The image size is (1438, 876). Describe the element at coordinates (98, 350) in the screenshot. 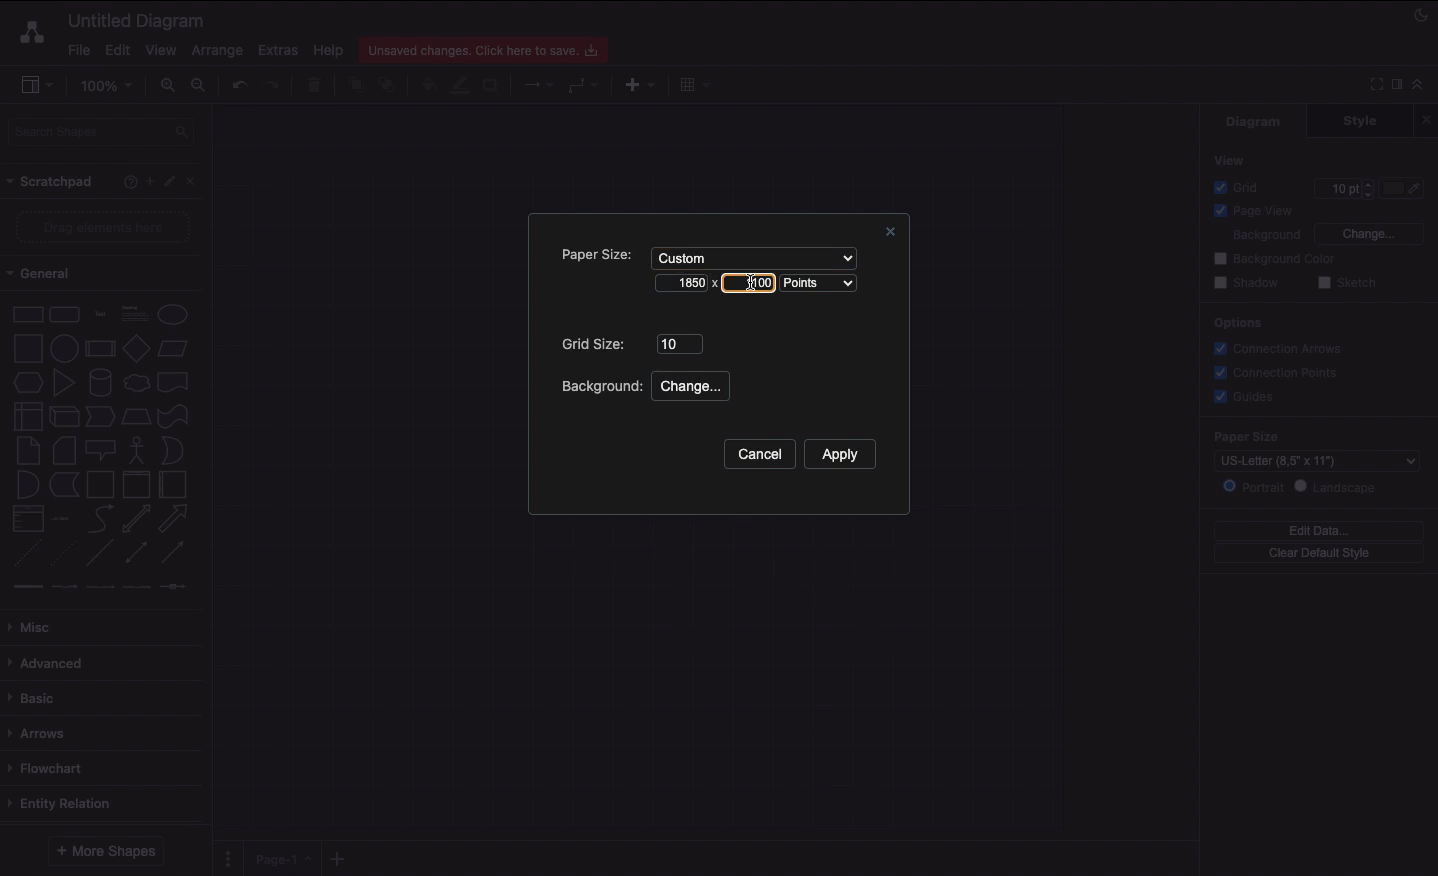

I see `Process` at that location.